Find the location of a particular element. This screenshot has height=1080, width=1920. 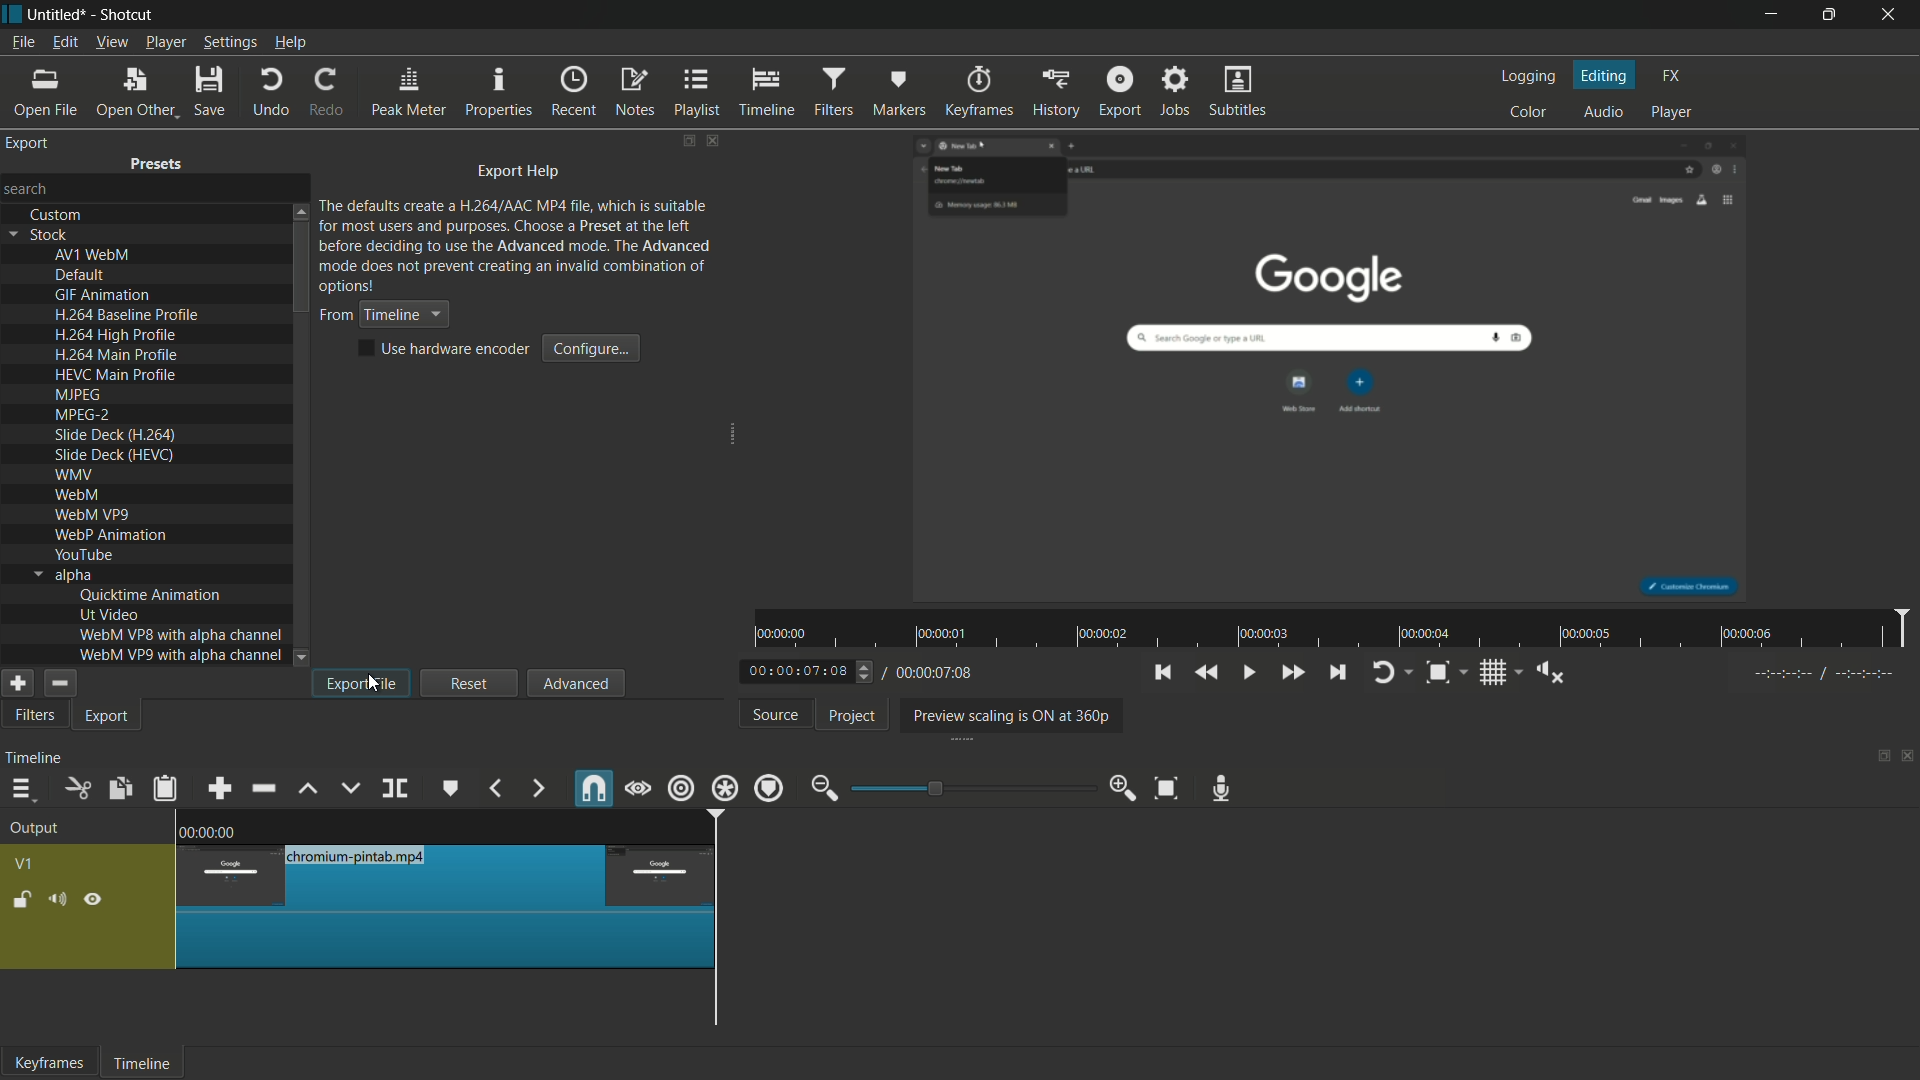

settings menu is located at coordinates (230, 43).